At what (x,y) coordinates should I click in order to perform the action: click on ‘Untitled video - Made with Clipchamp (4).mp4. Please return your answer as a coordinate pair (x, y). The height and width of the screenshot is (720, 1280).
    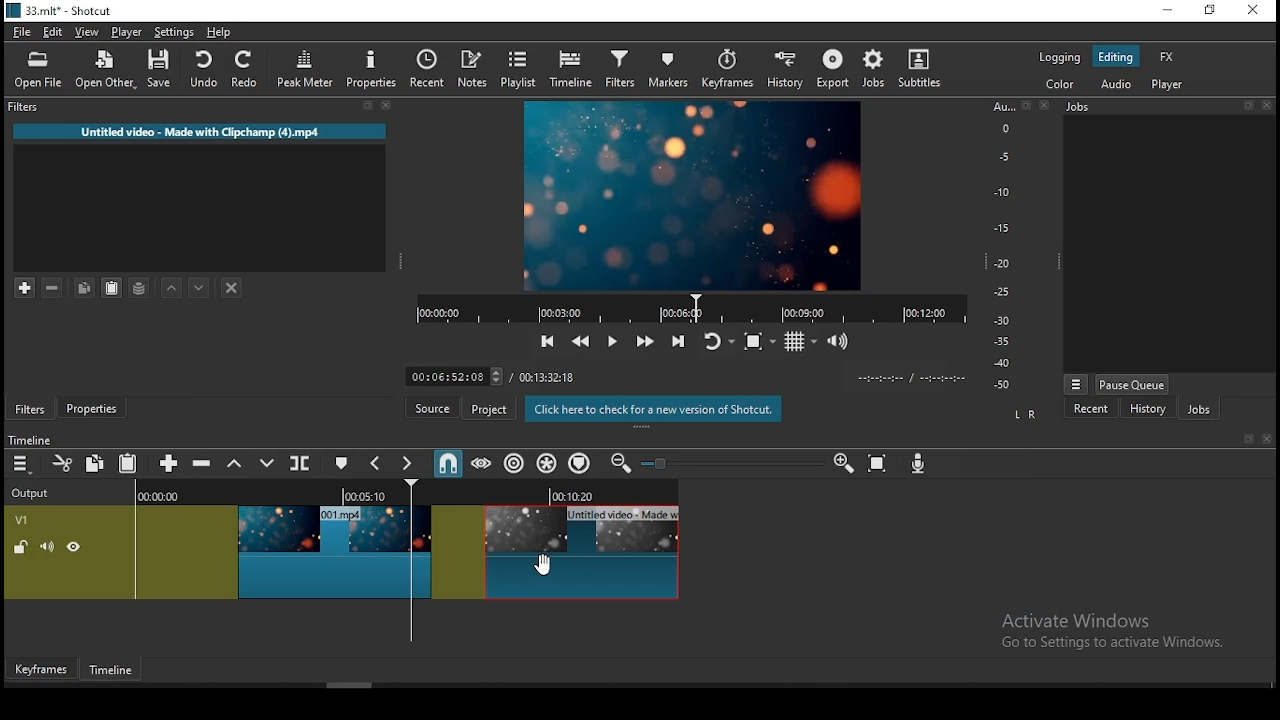
    Looking at the image, I should click on (199, 132).